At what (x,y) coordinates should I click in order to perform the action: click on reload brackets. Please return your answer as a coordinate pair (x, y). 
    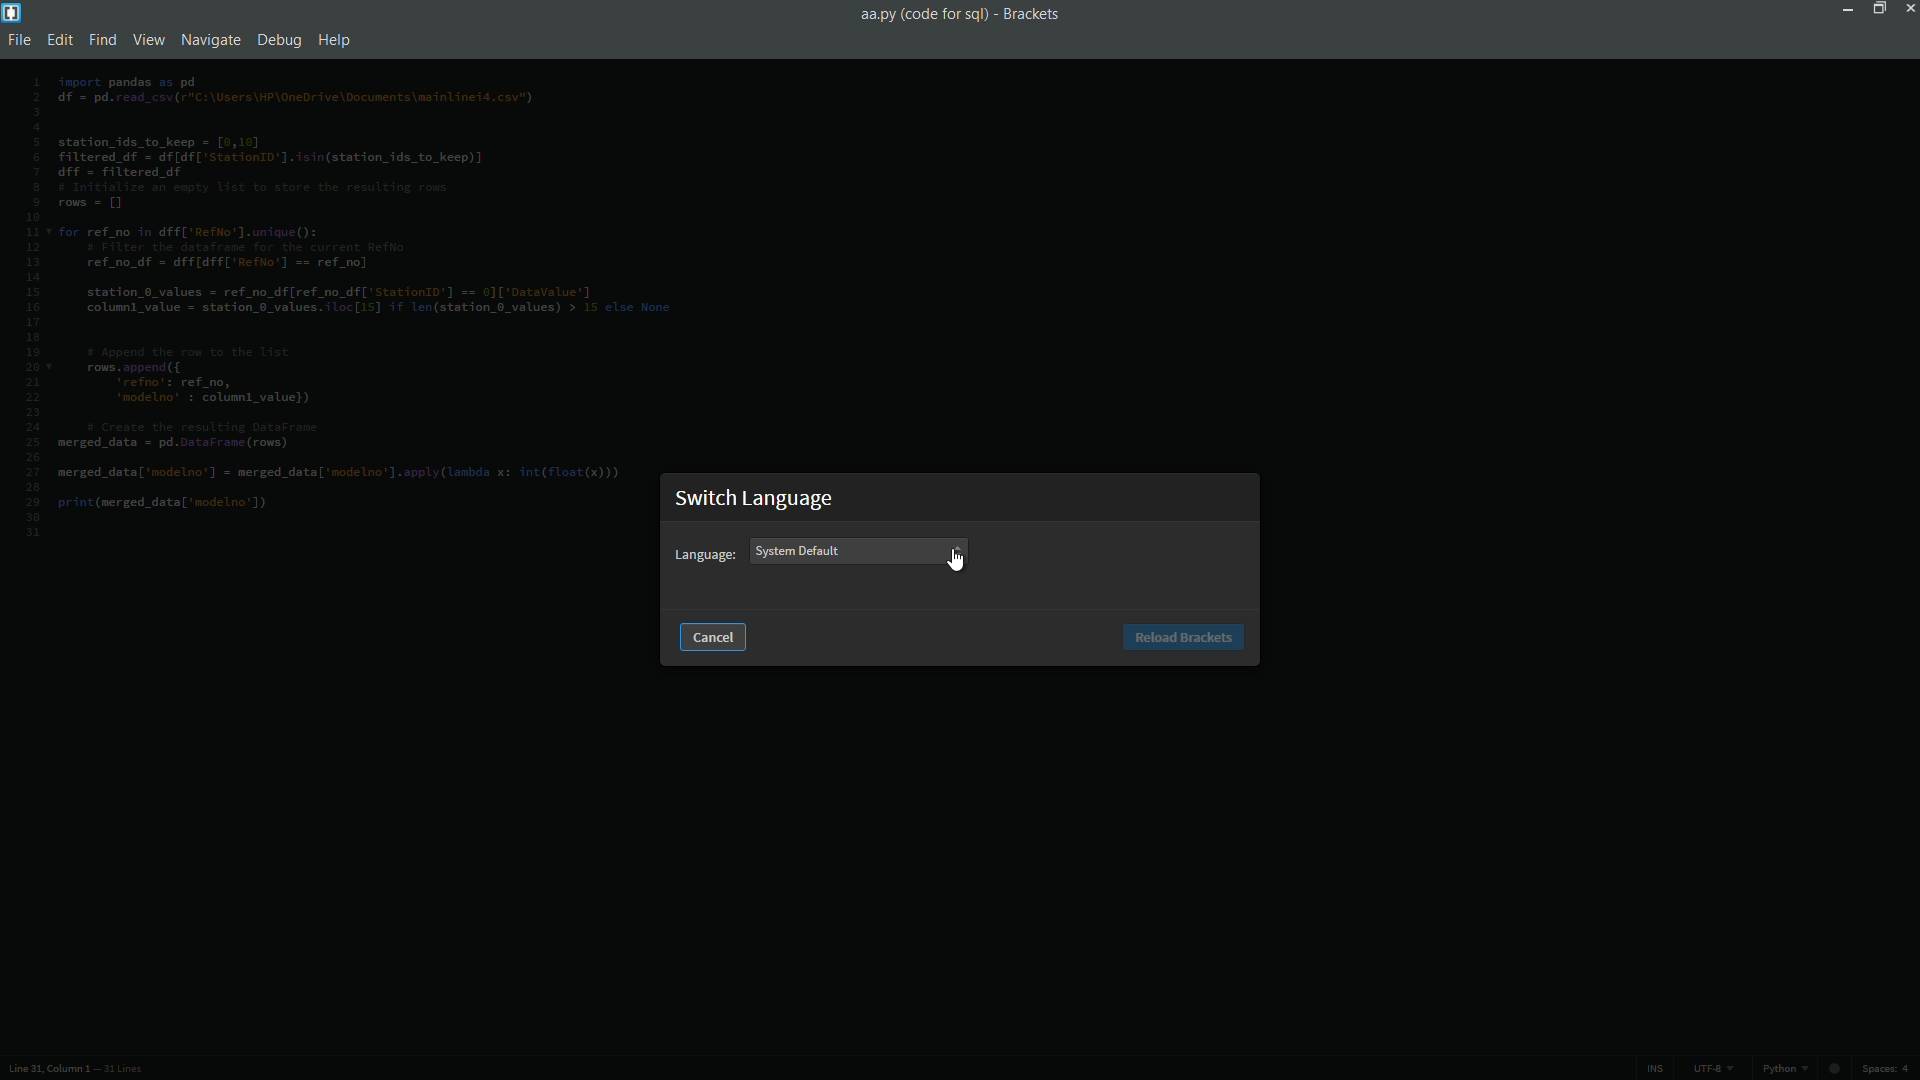
    Looking at the image, I should click on (1184, 638).